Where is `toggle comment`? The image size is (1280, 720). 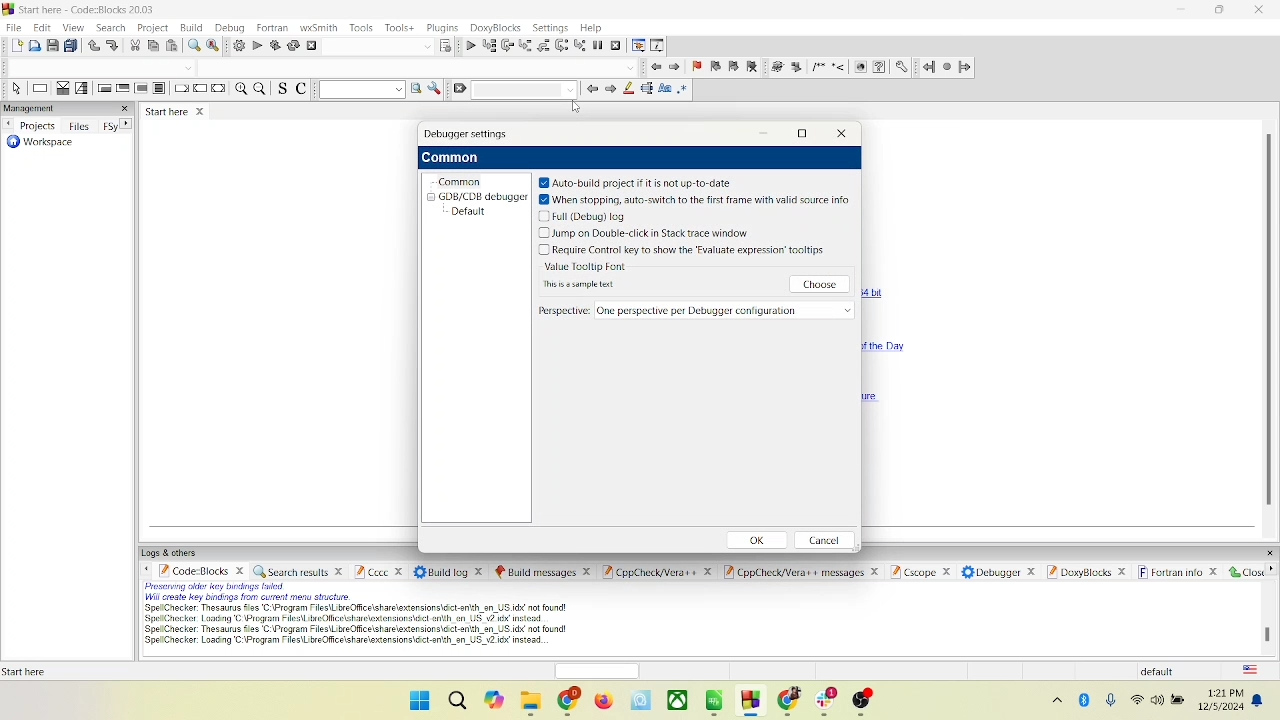 toggle comment is located at coordinates (301, 91).